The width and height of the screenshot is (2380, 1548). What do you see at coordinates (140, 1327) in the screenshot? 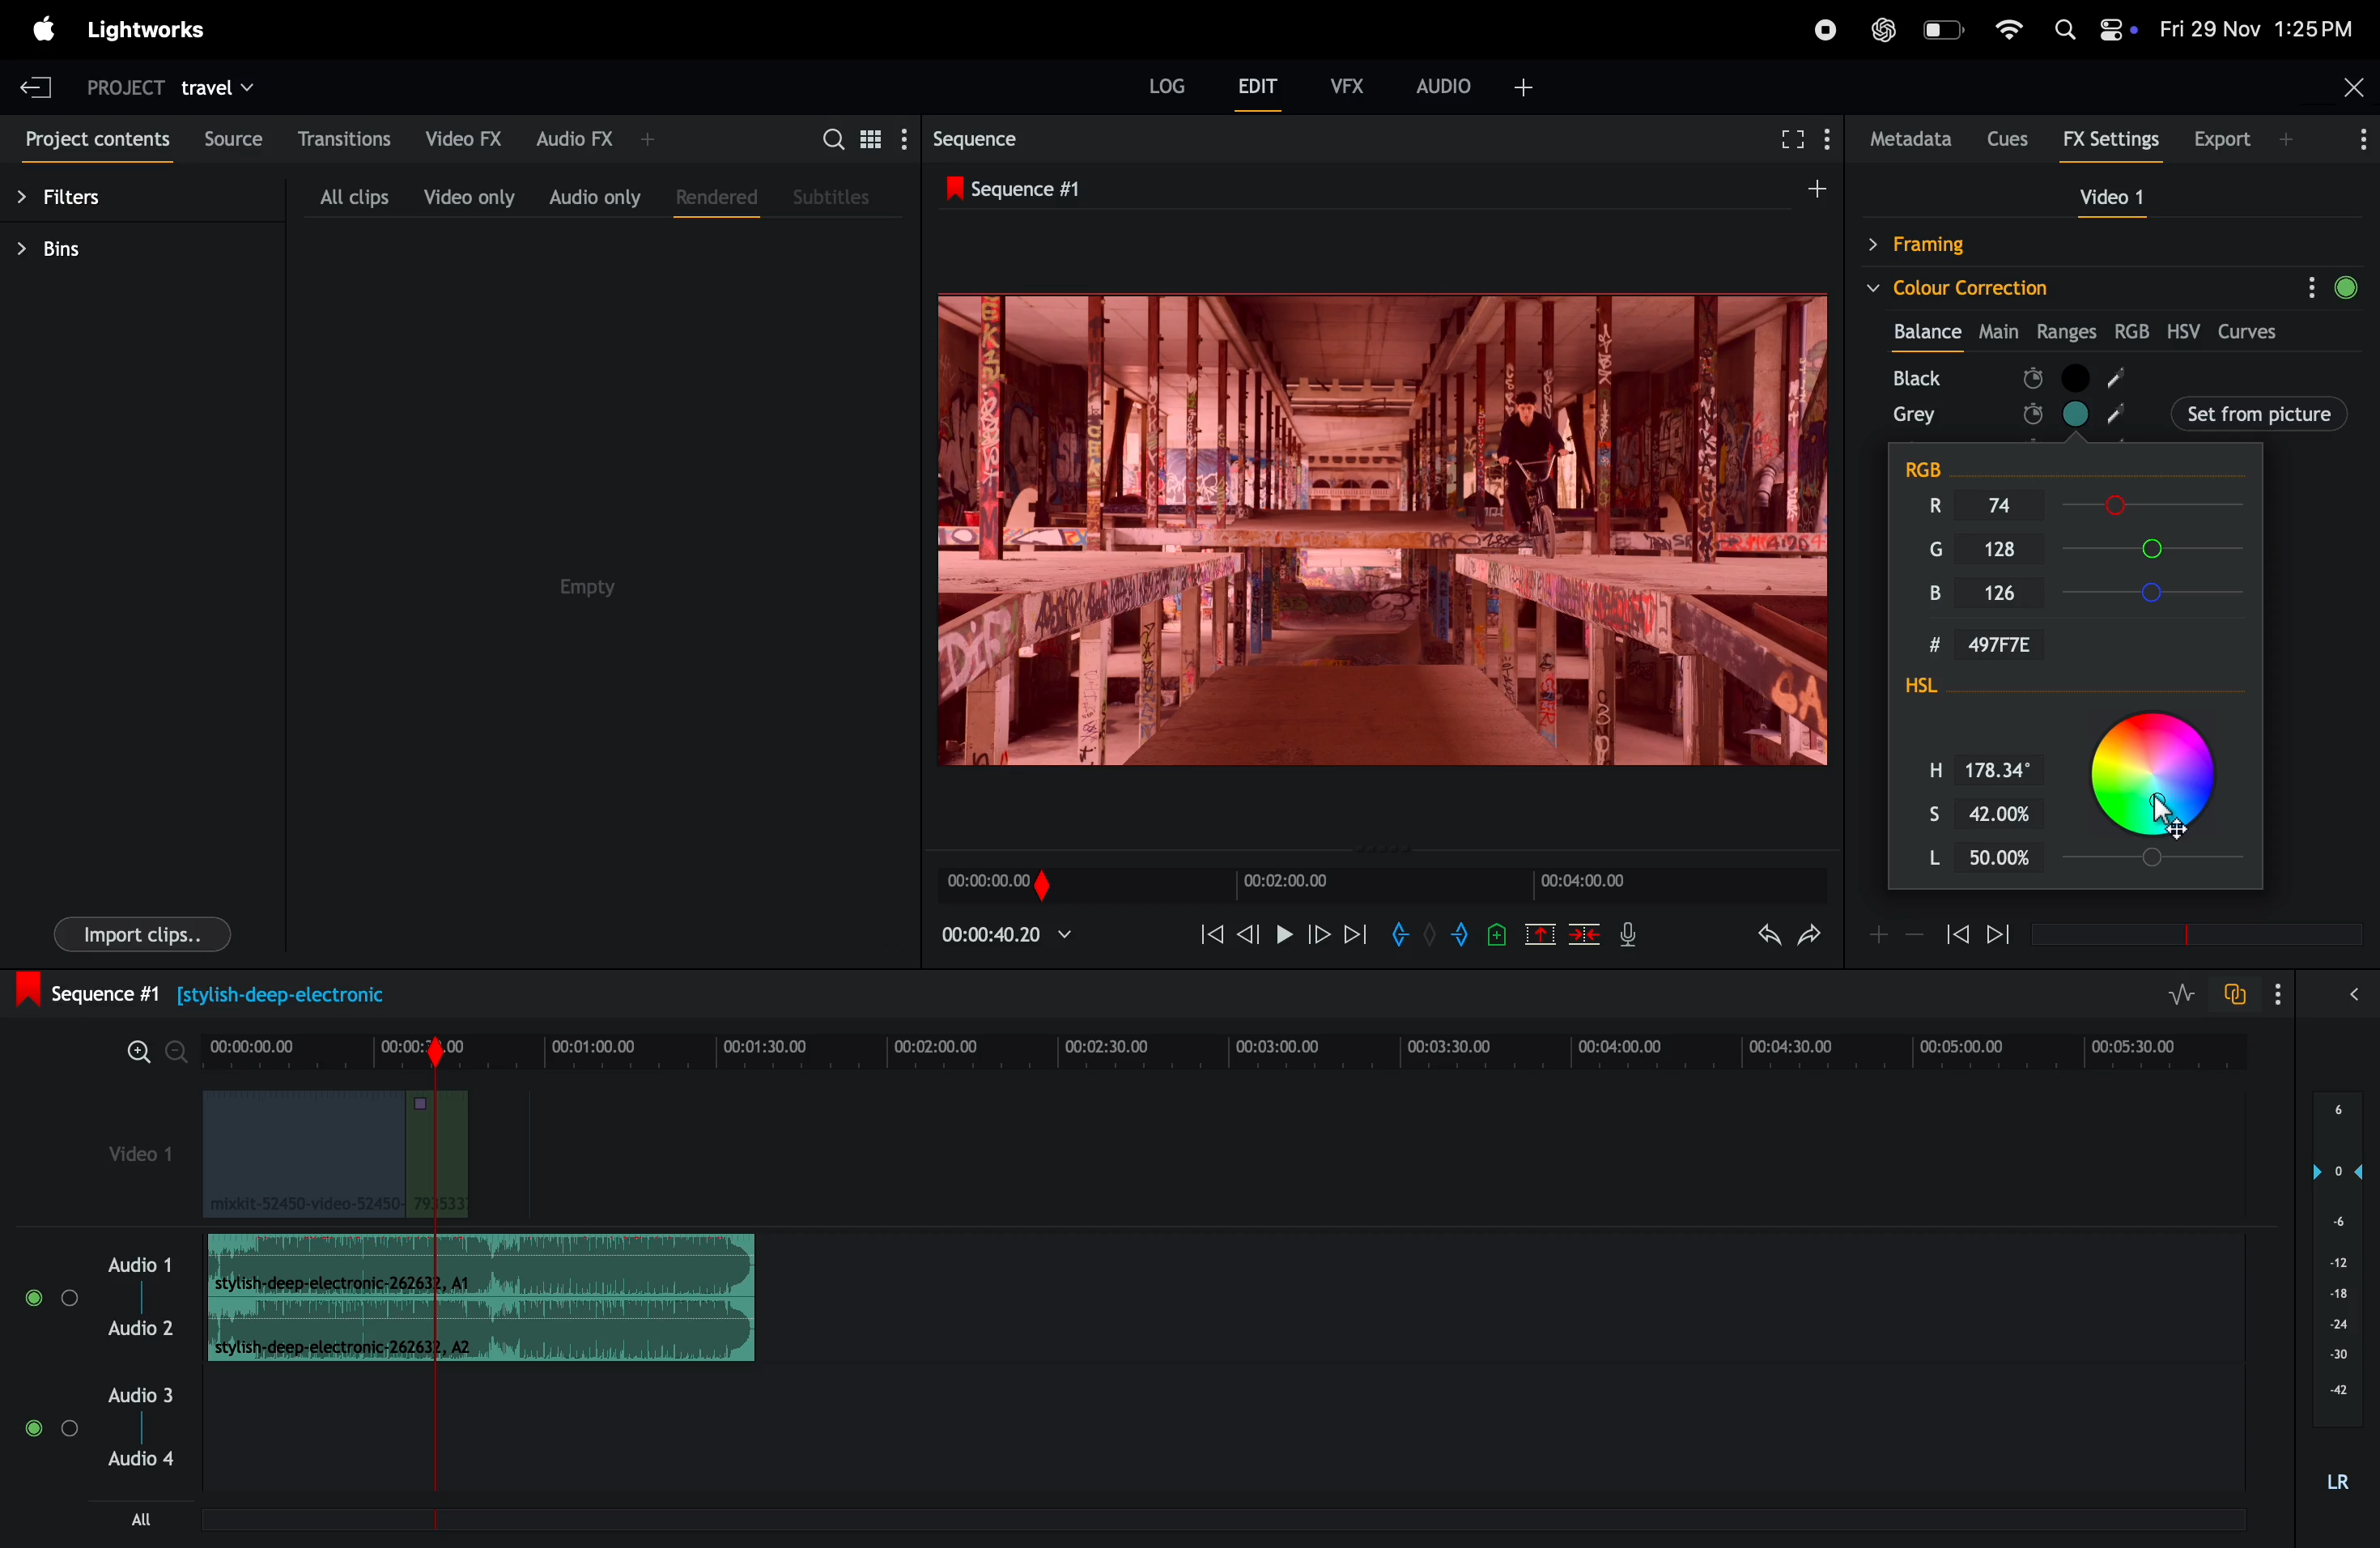
I see `Audio 2` at bounding box center [140, 1327].